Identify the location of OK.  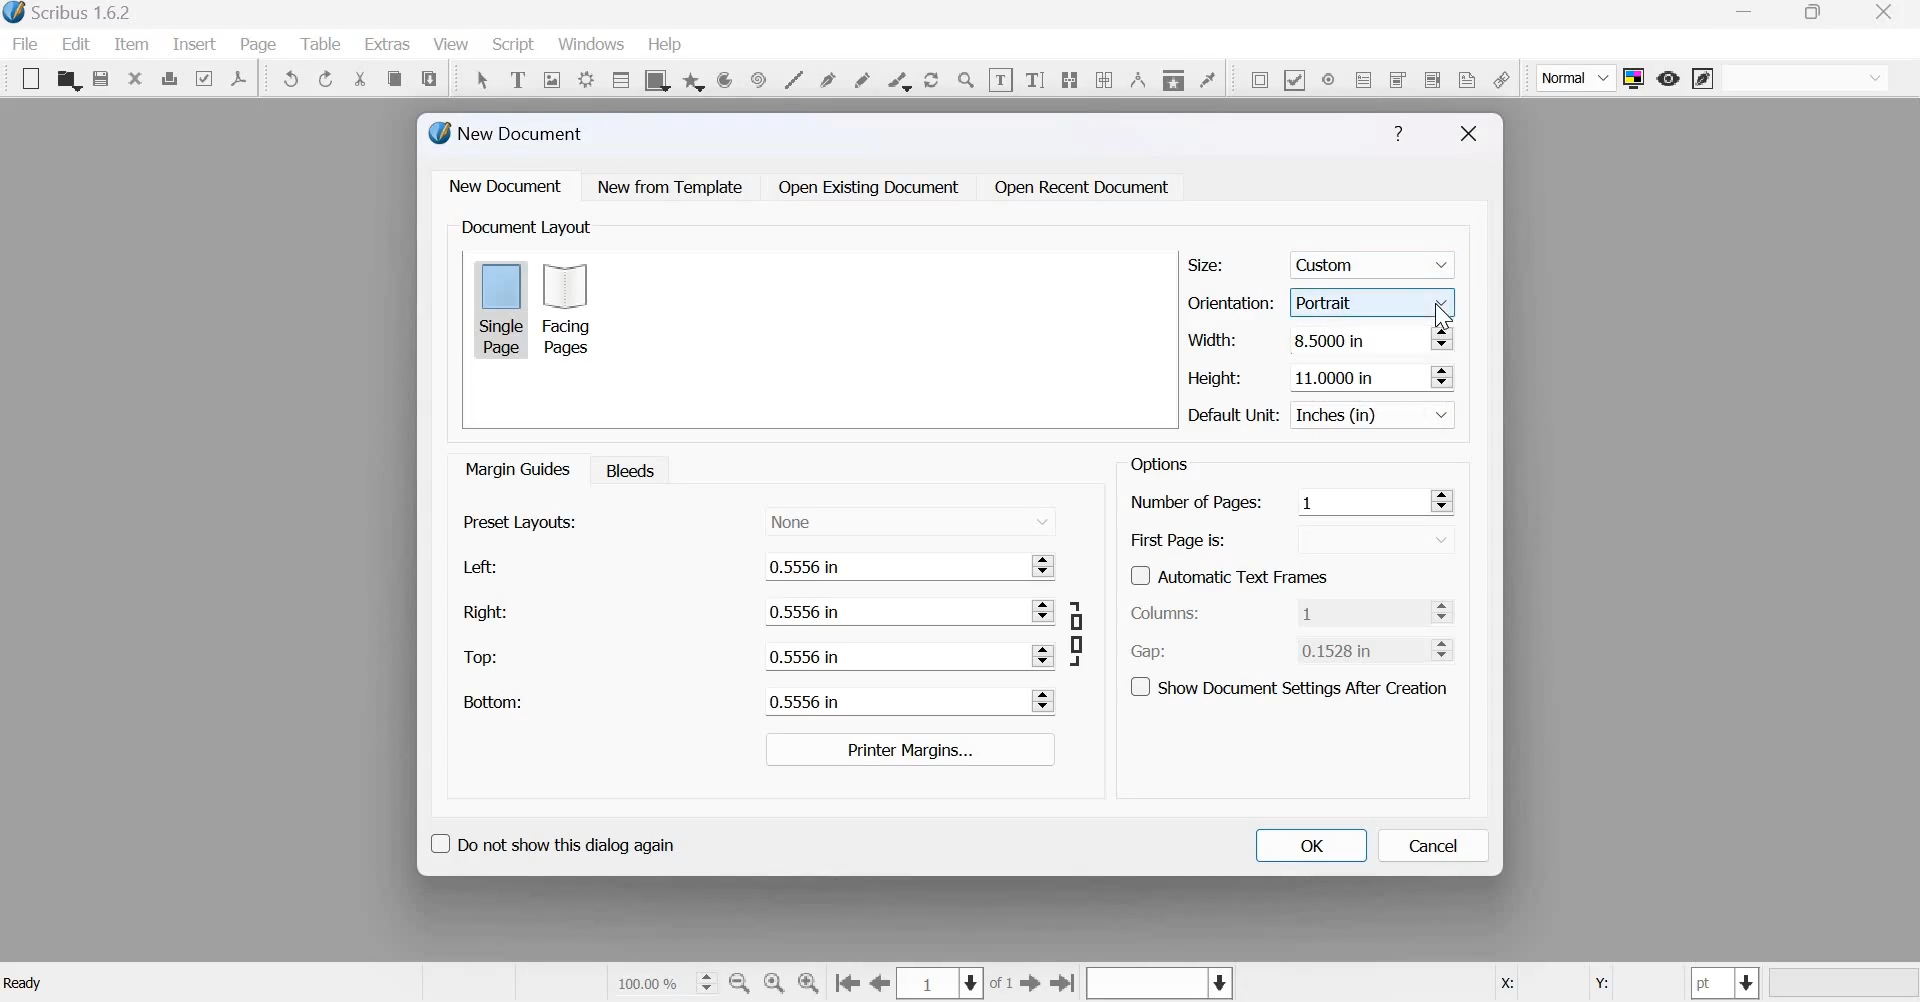
(1310, 845).